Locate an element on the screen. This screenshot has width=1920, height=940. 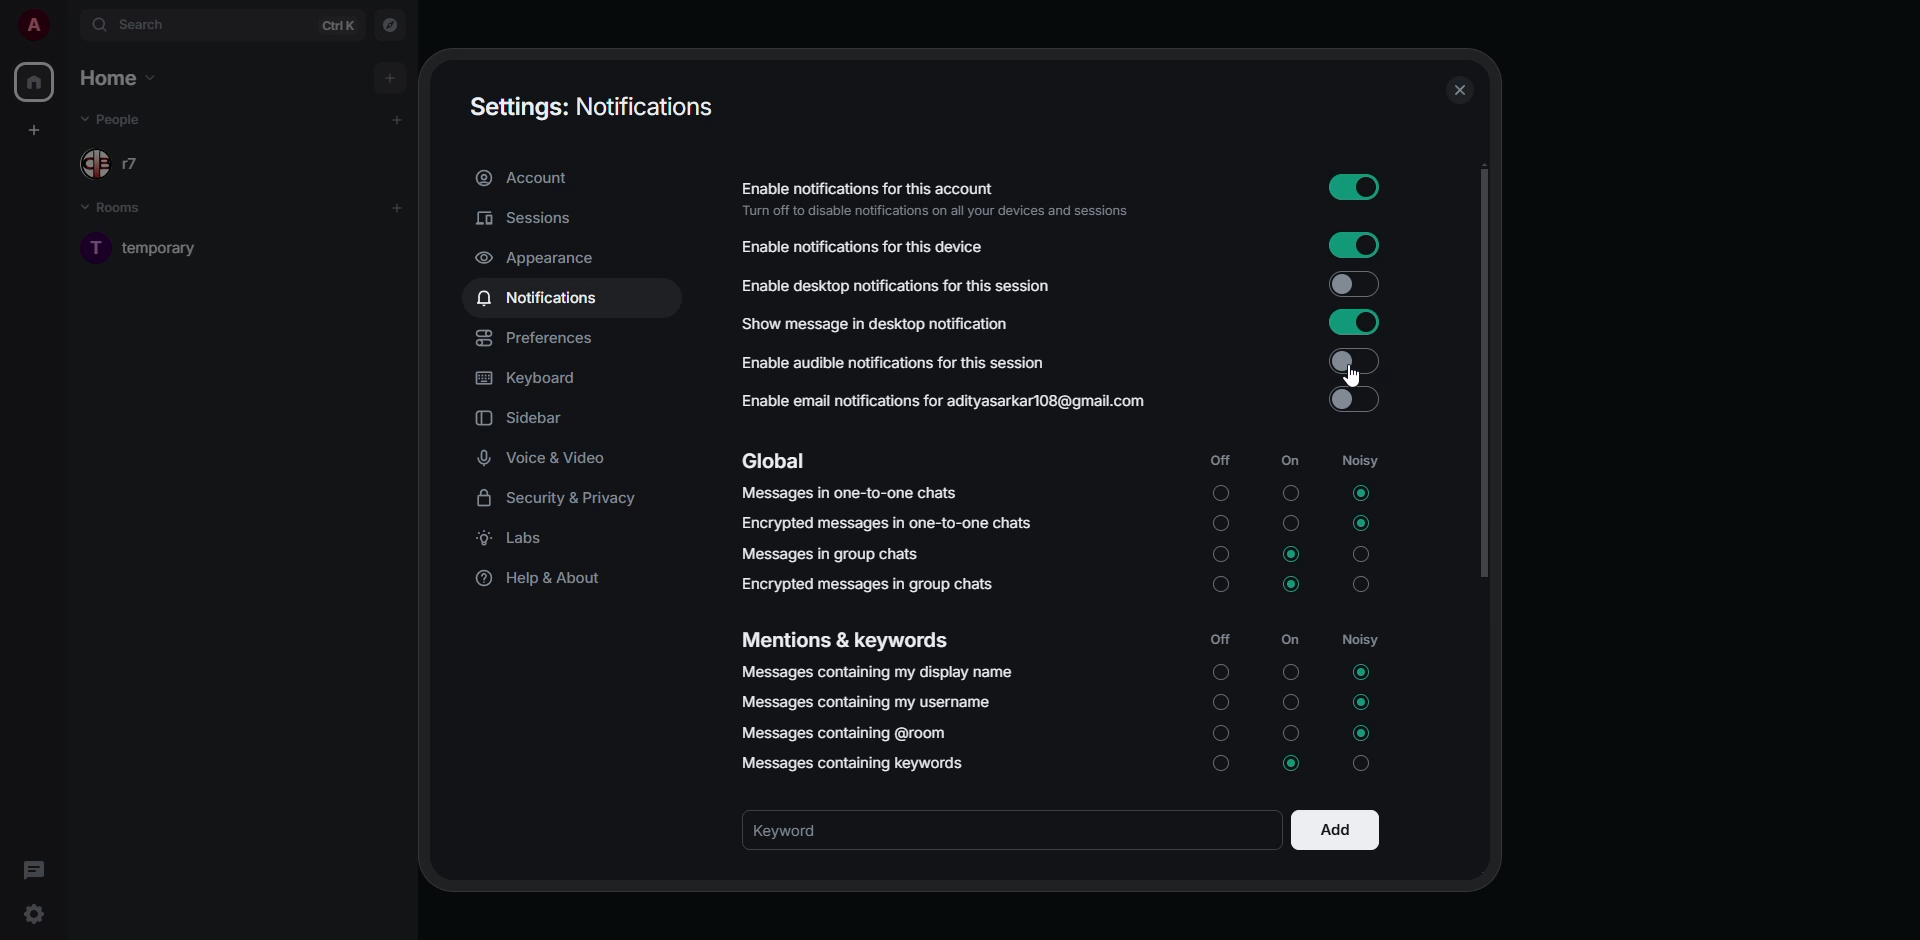
sidebar is located at coordinates (525, 419).